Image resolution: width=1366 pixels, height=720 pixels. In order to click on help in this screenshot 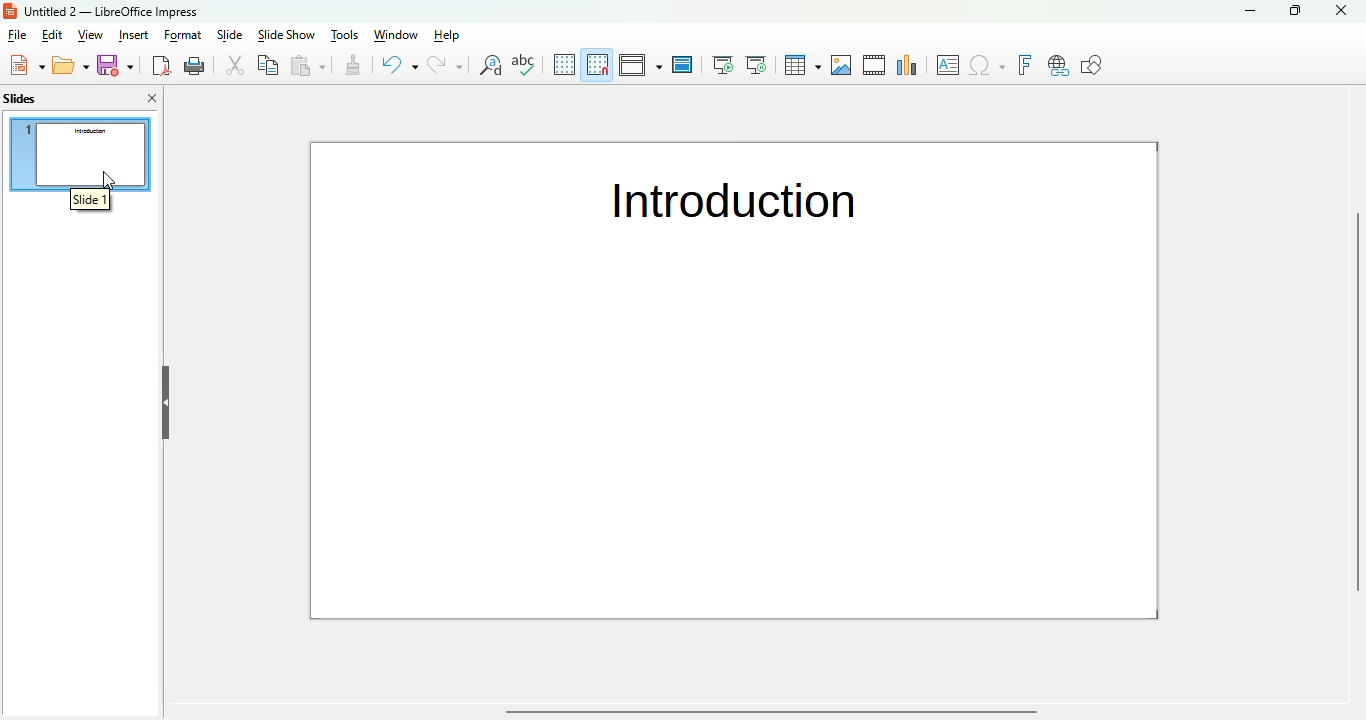, I will do `click(448, 35)`.